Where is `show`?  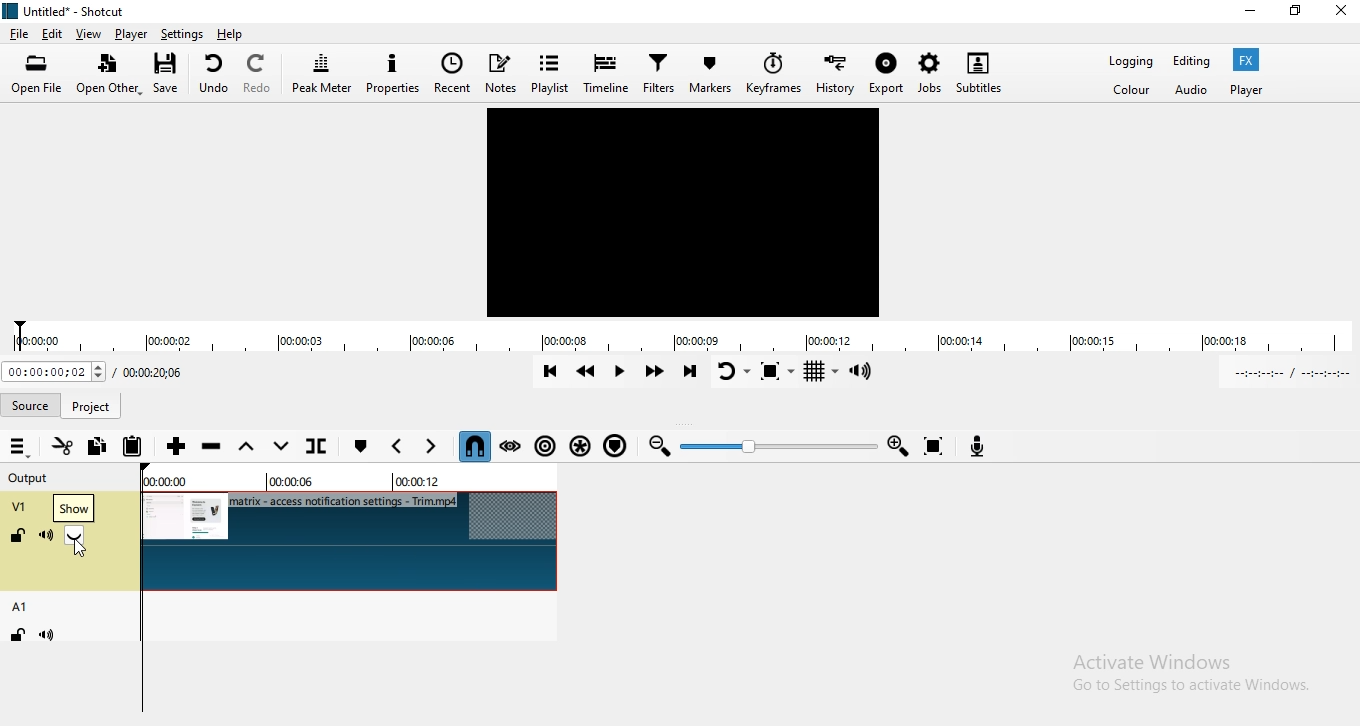 show is located at coordinates (73, 508).